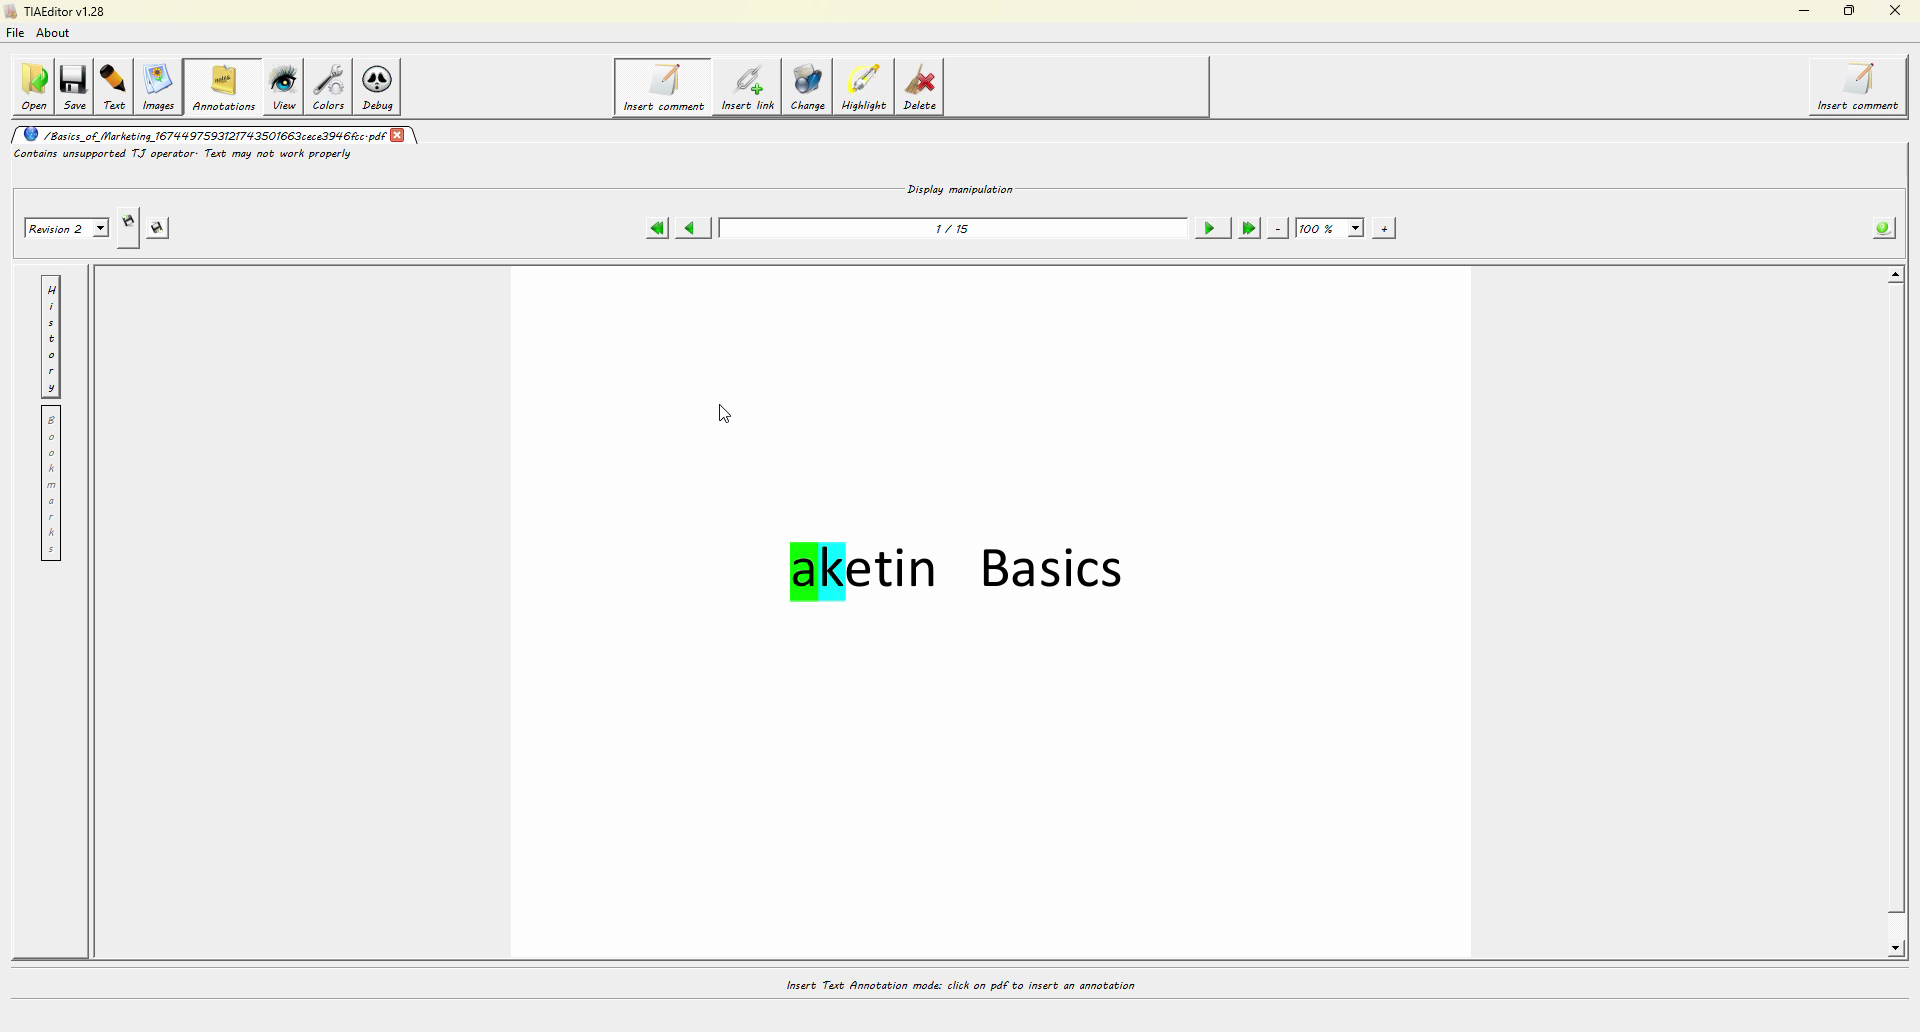  What do you see at coordinates (1801, 11) in the screenshot?
I see `minimize` at bounding box center [1801, 11].